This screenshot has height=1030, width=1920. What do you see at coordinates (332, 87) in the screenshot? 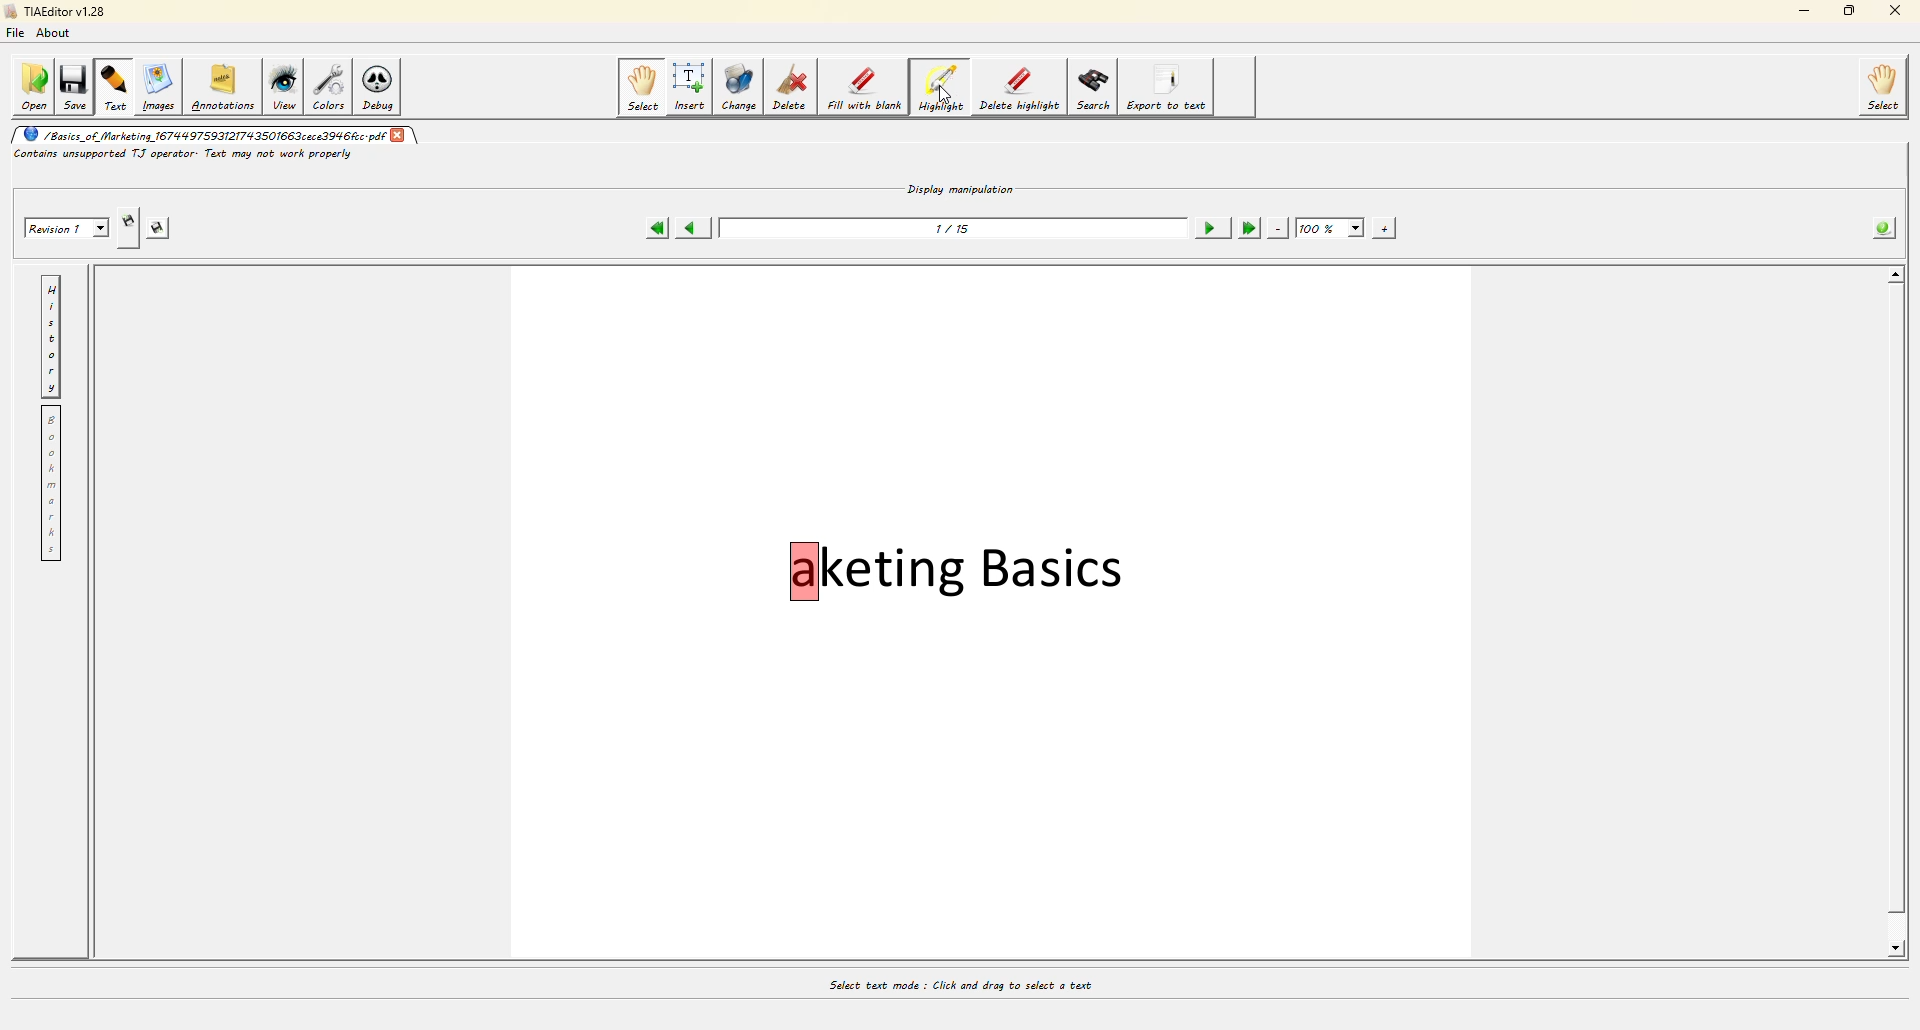
I see `colors` at bounding box center [332, 87].